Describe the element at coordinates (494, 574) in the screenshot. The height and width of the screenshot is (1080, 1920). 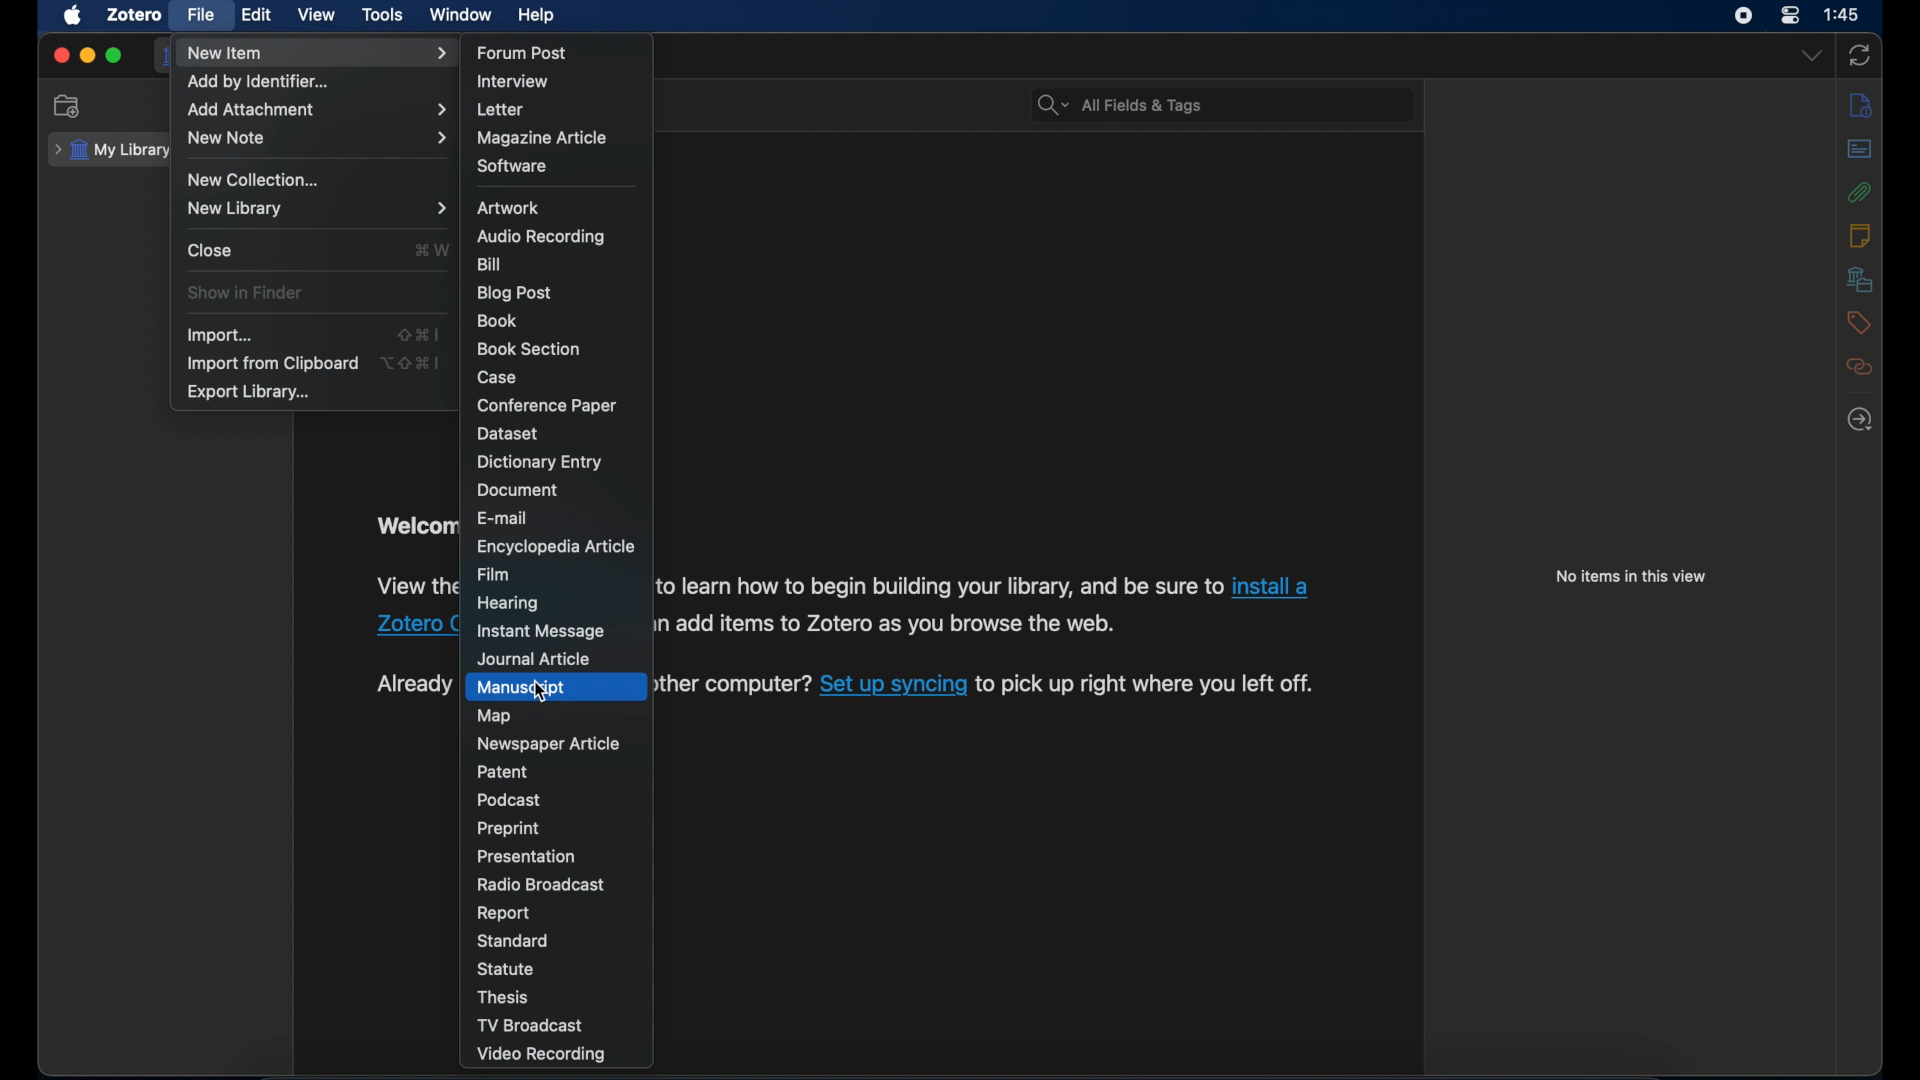
I see `film` at that location.